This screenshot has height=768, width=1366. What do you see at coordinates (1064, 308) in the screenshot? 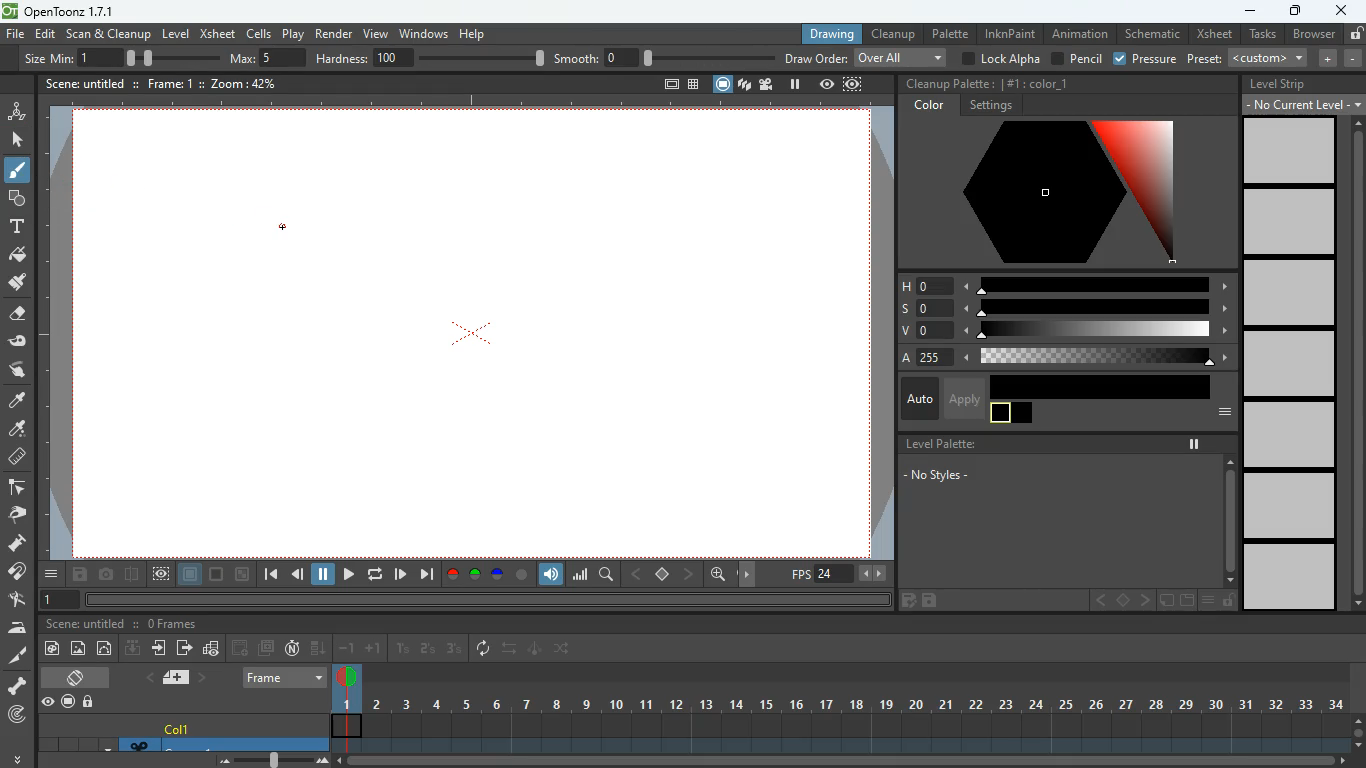
I see `s` at bounding box center [1064, 308].